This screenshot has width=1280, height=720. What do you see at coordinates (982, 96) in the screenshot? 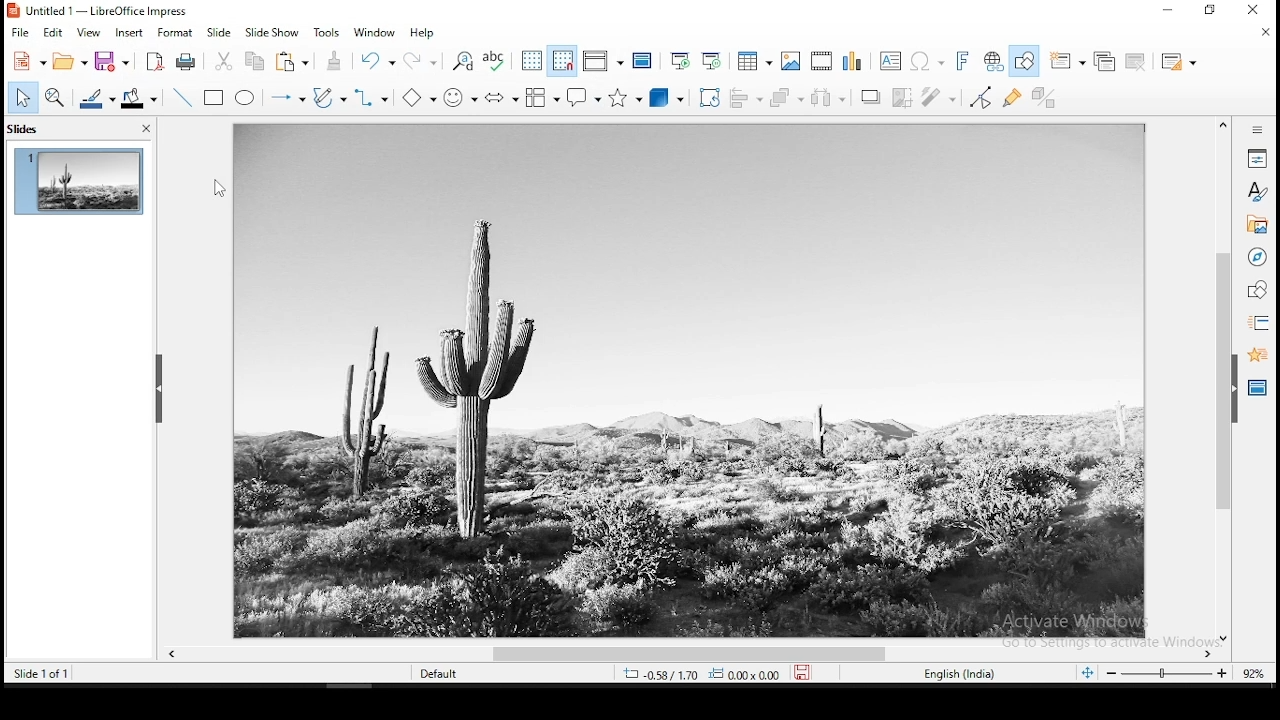
I see `toggle point edit mode` at bounding box center [982, 96].